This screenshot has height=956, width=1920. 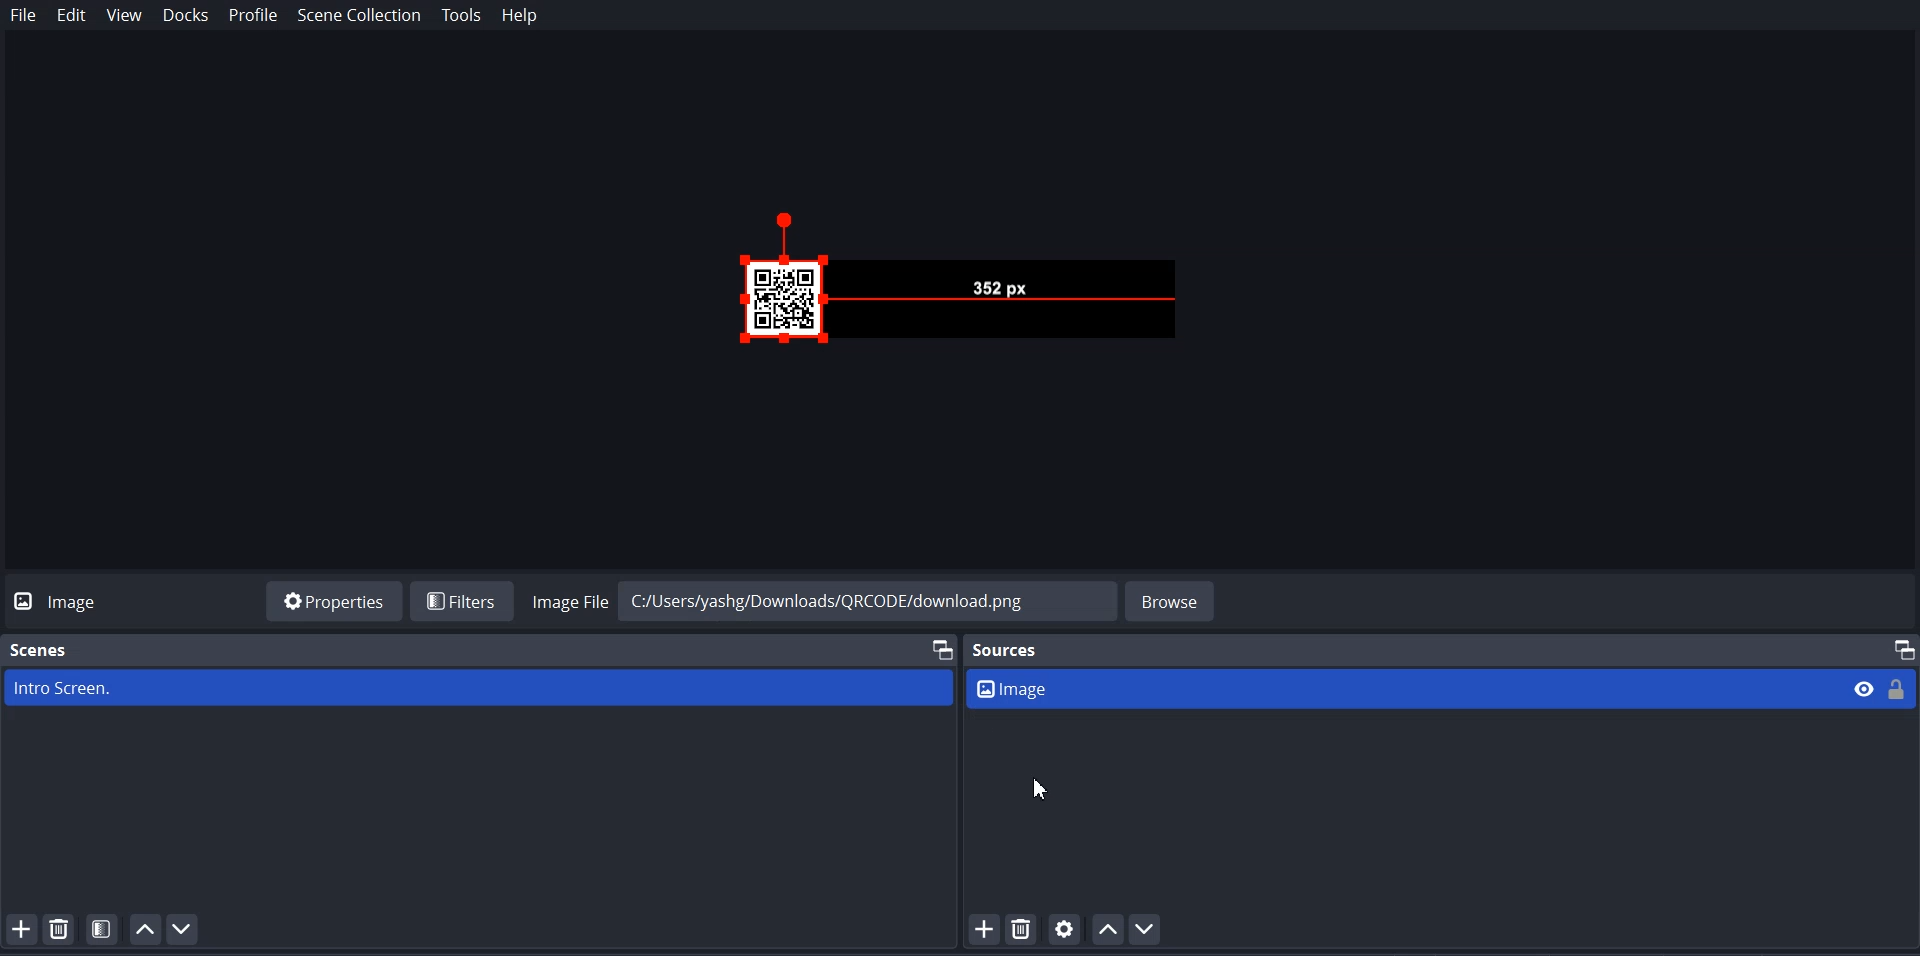 What do you see at coordinates (1012, 649) in the screenshot?
I see `Source` at bounding box center [1012, 649].